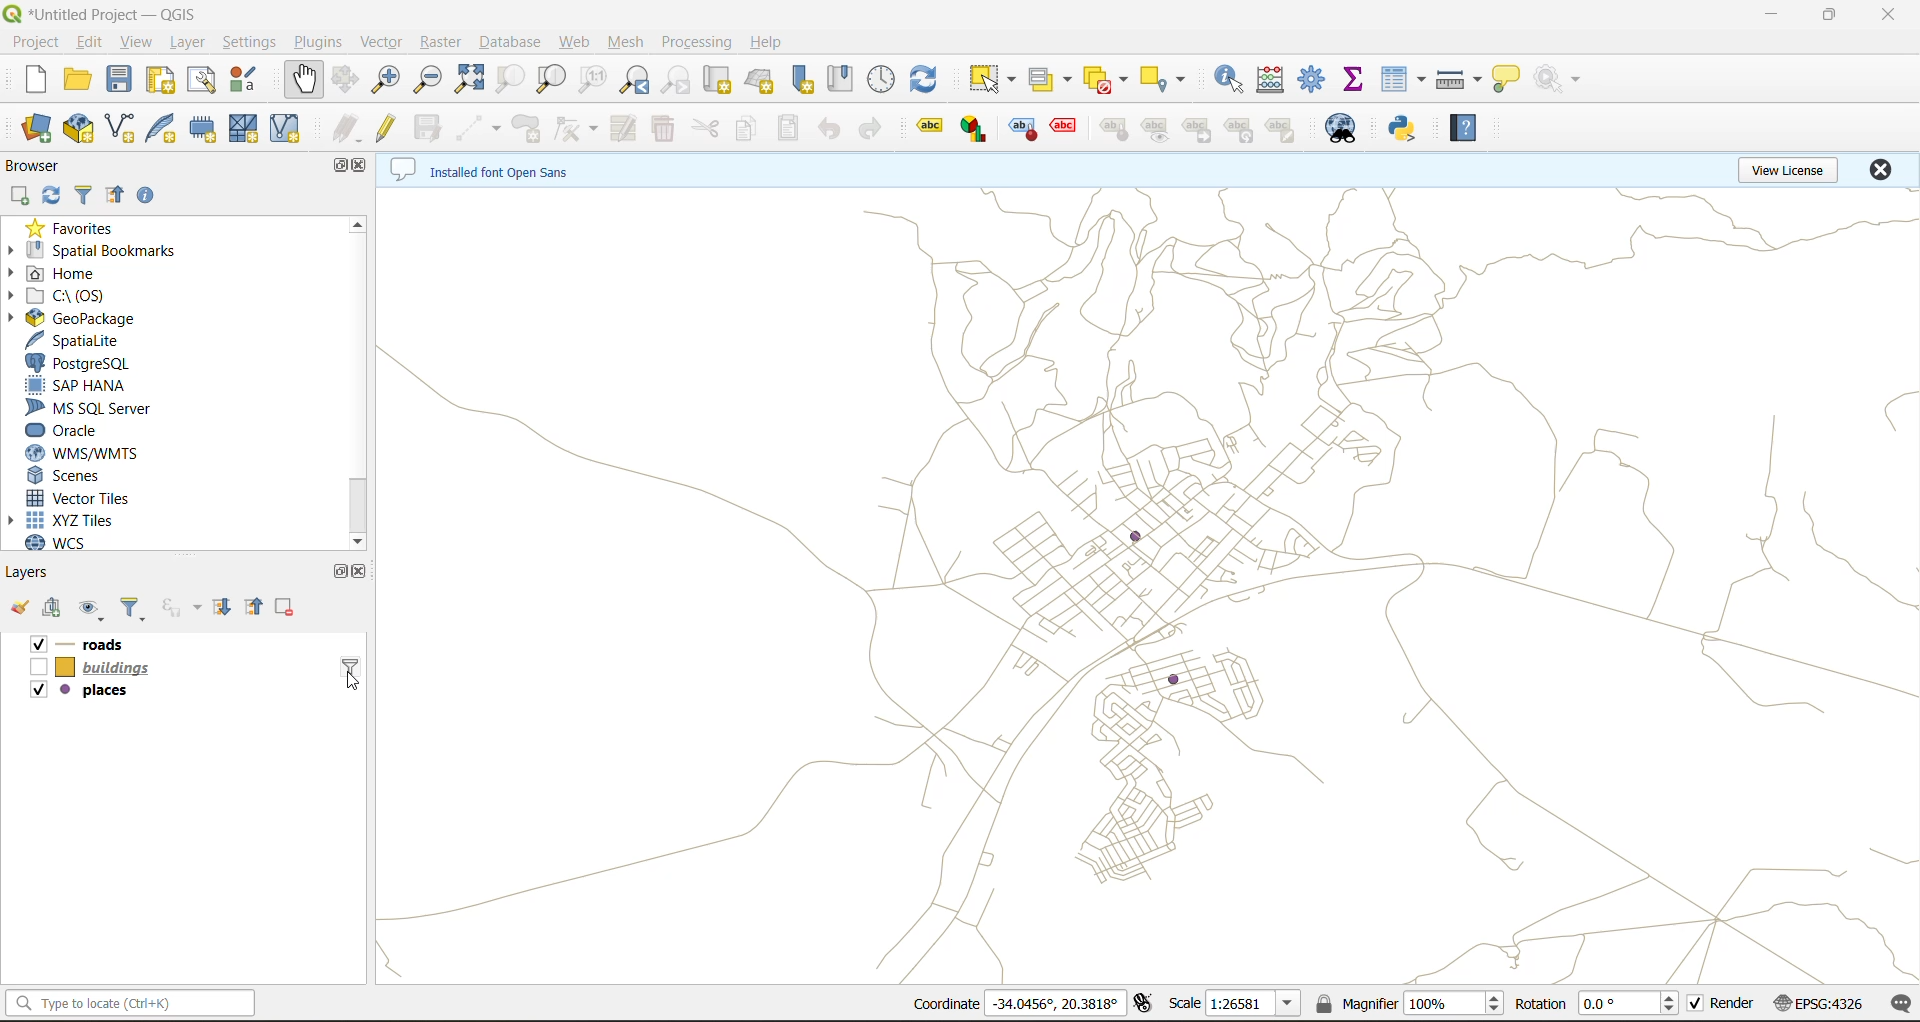  Describe the element at coordinates (107, 251) in the screenshot. I see `spatial bookmarks` at that location.